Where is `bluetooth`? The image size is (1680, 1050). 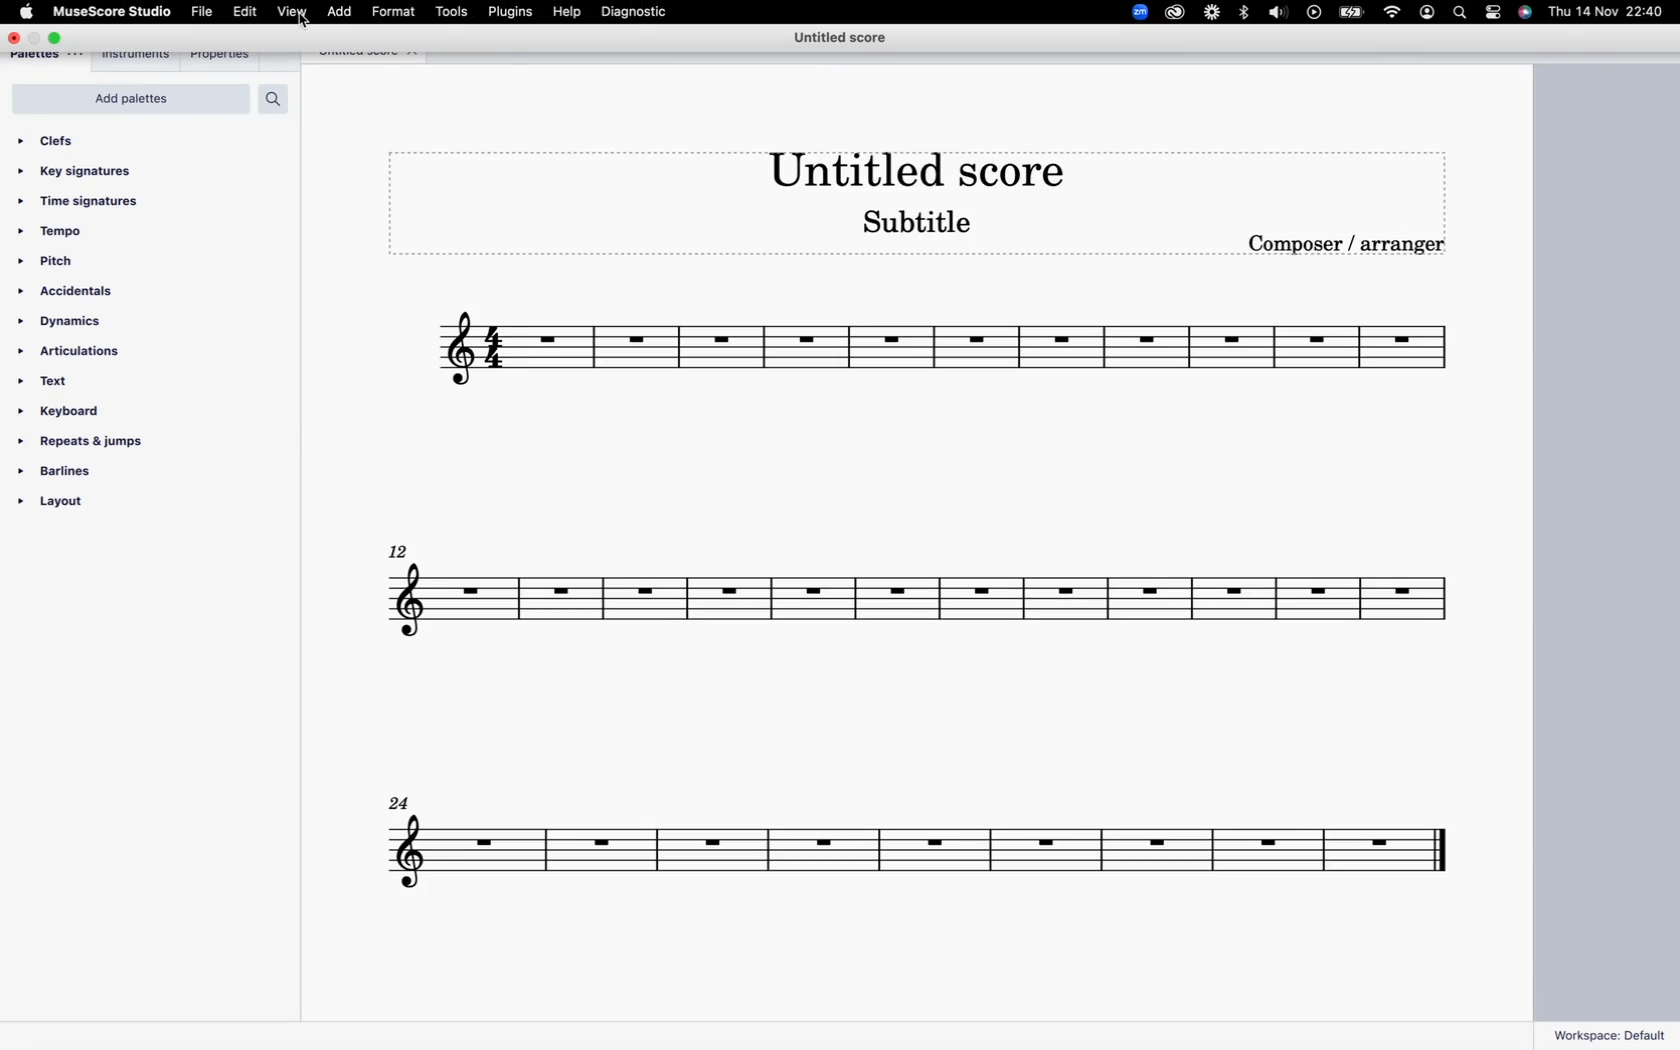
bluetooth is located at coordinates (1243, 13).